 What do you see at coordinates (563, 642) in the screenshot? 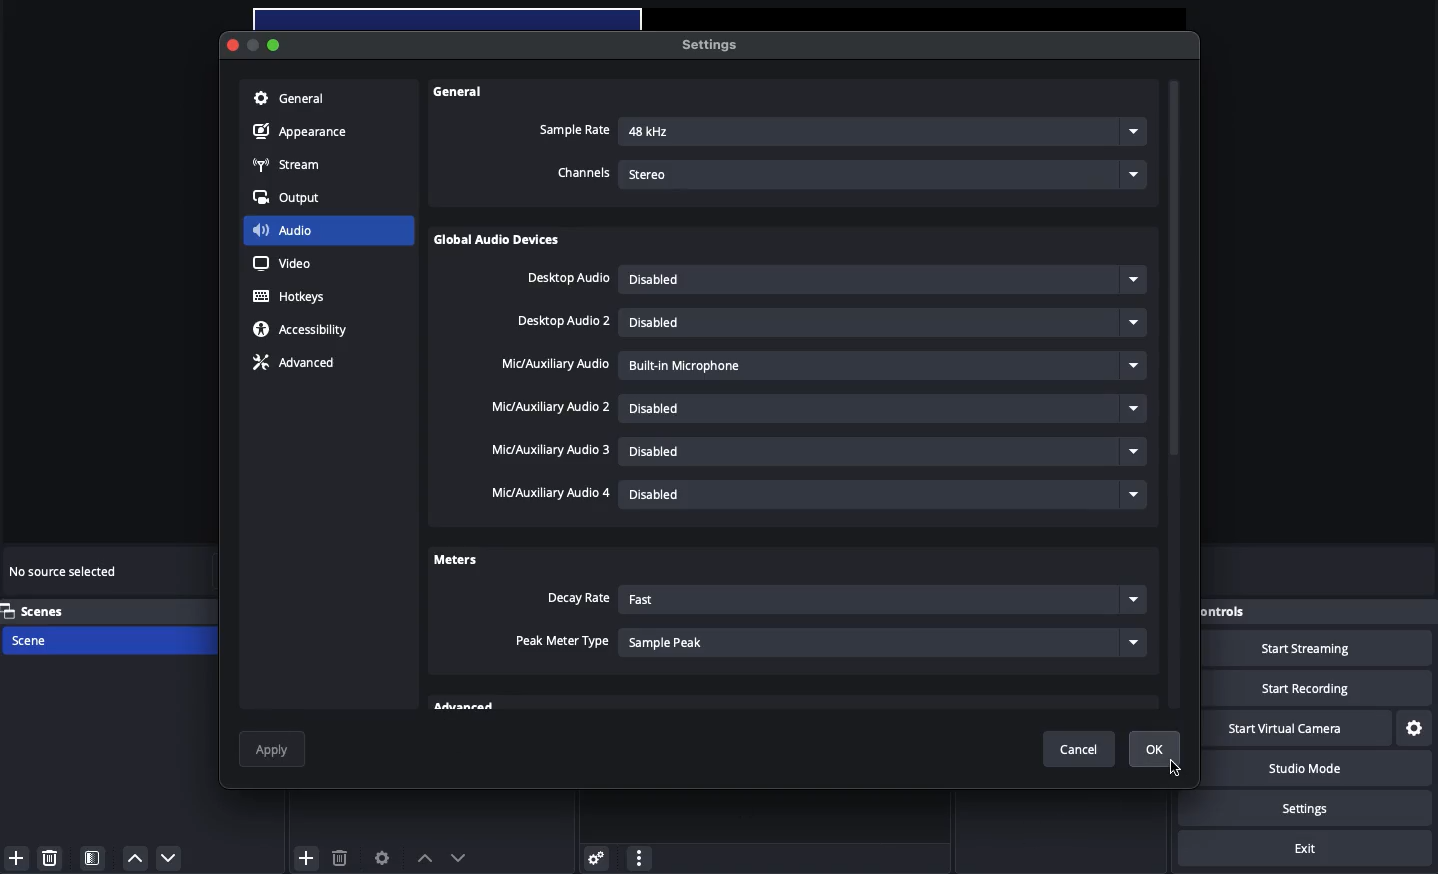
I see `Snap sensitivity` at bounding box center [563, 642].